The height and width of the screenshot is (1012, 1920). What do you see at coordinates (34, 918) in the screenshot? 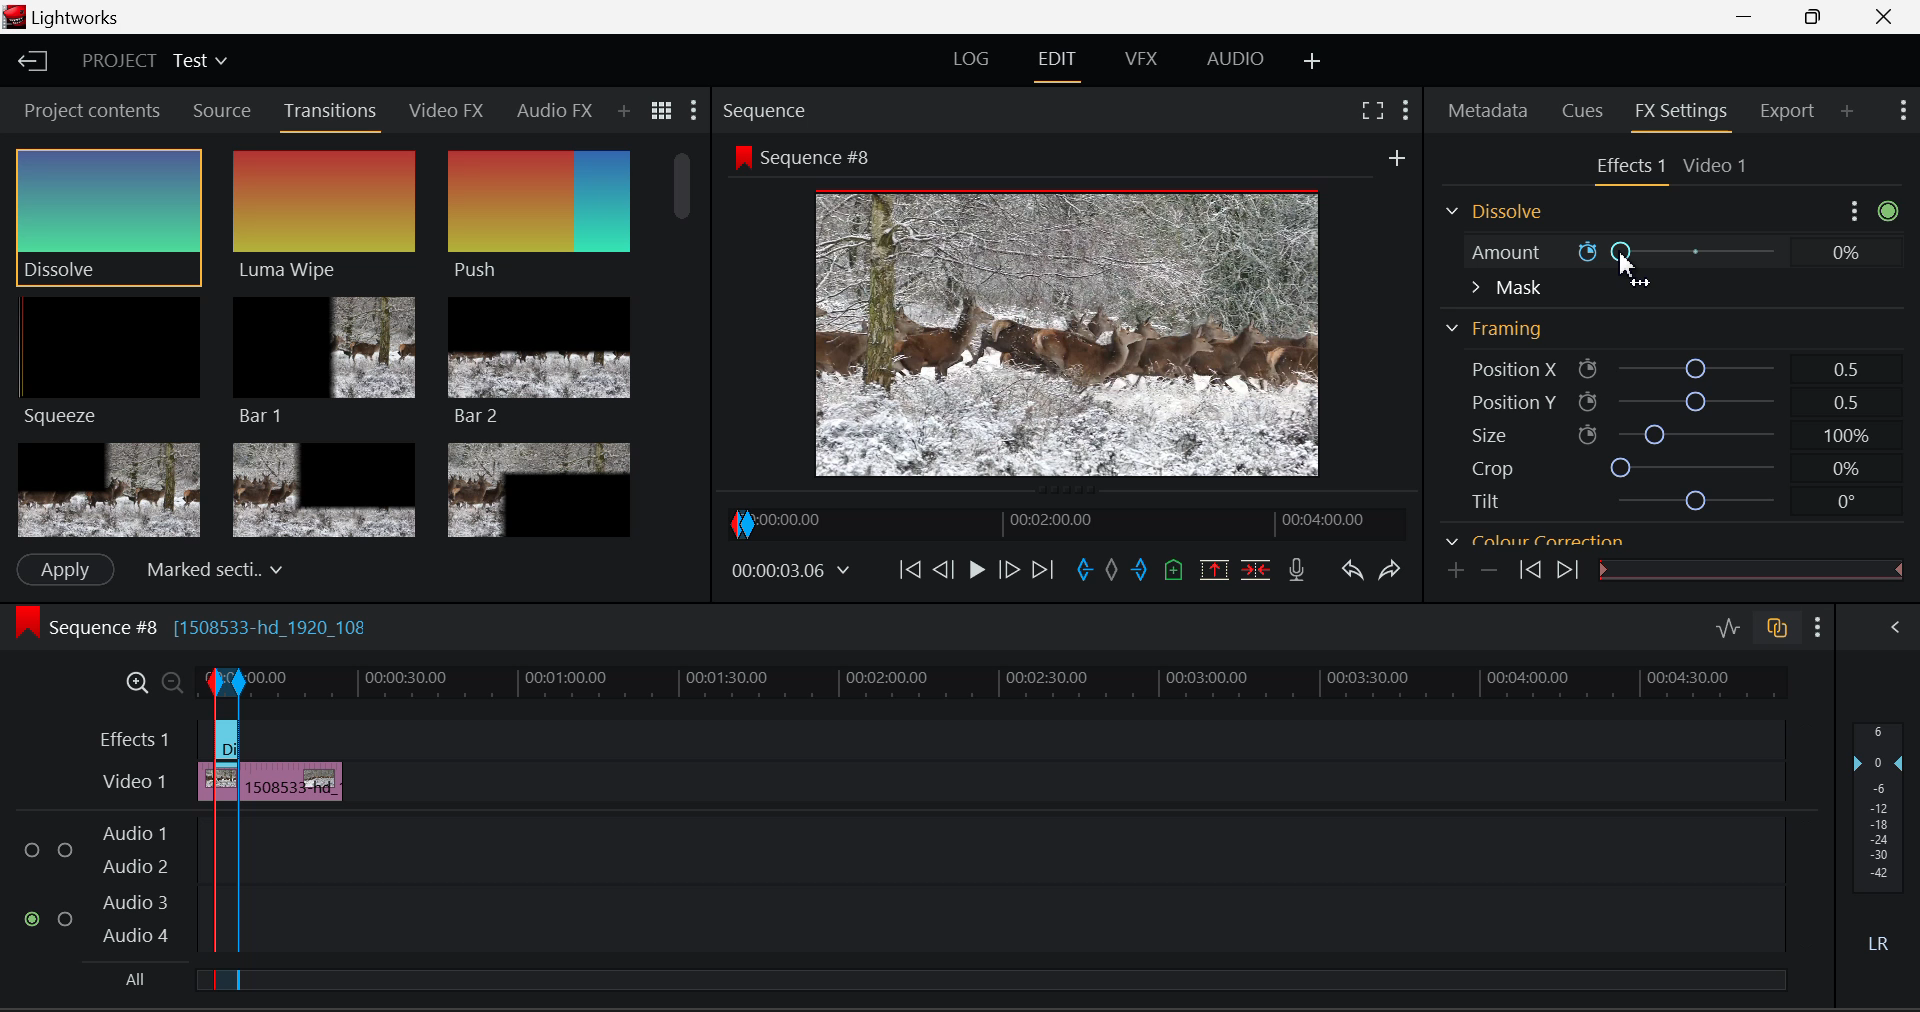
I see `Audio Input Checkbox` at bounding box center [34, 918].